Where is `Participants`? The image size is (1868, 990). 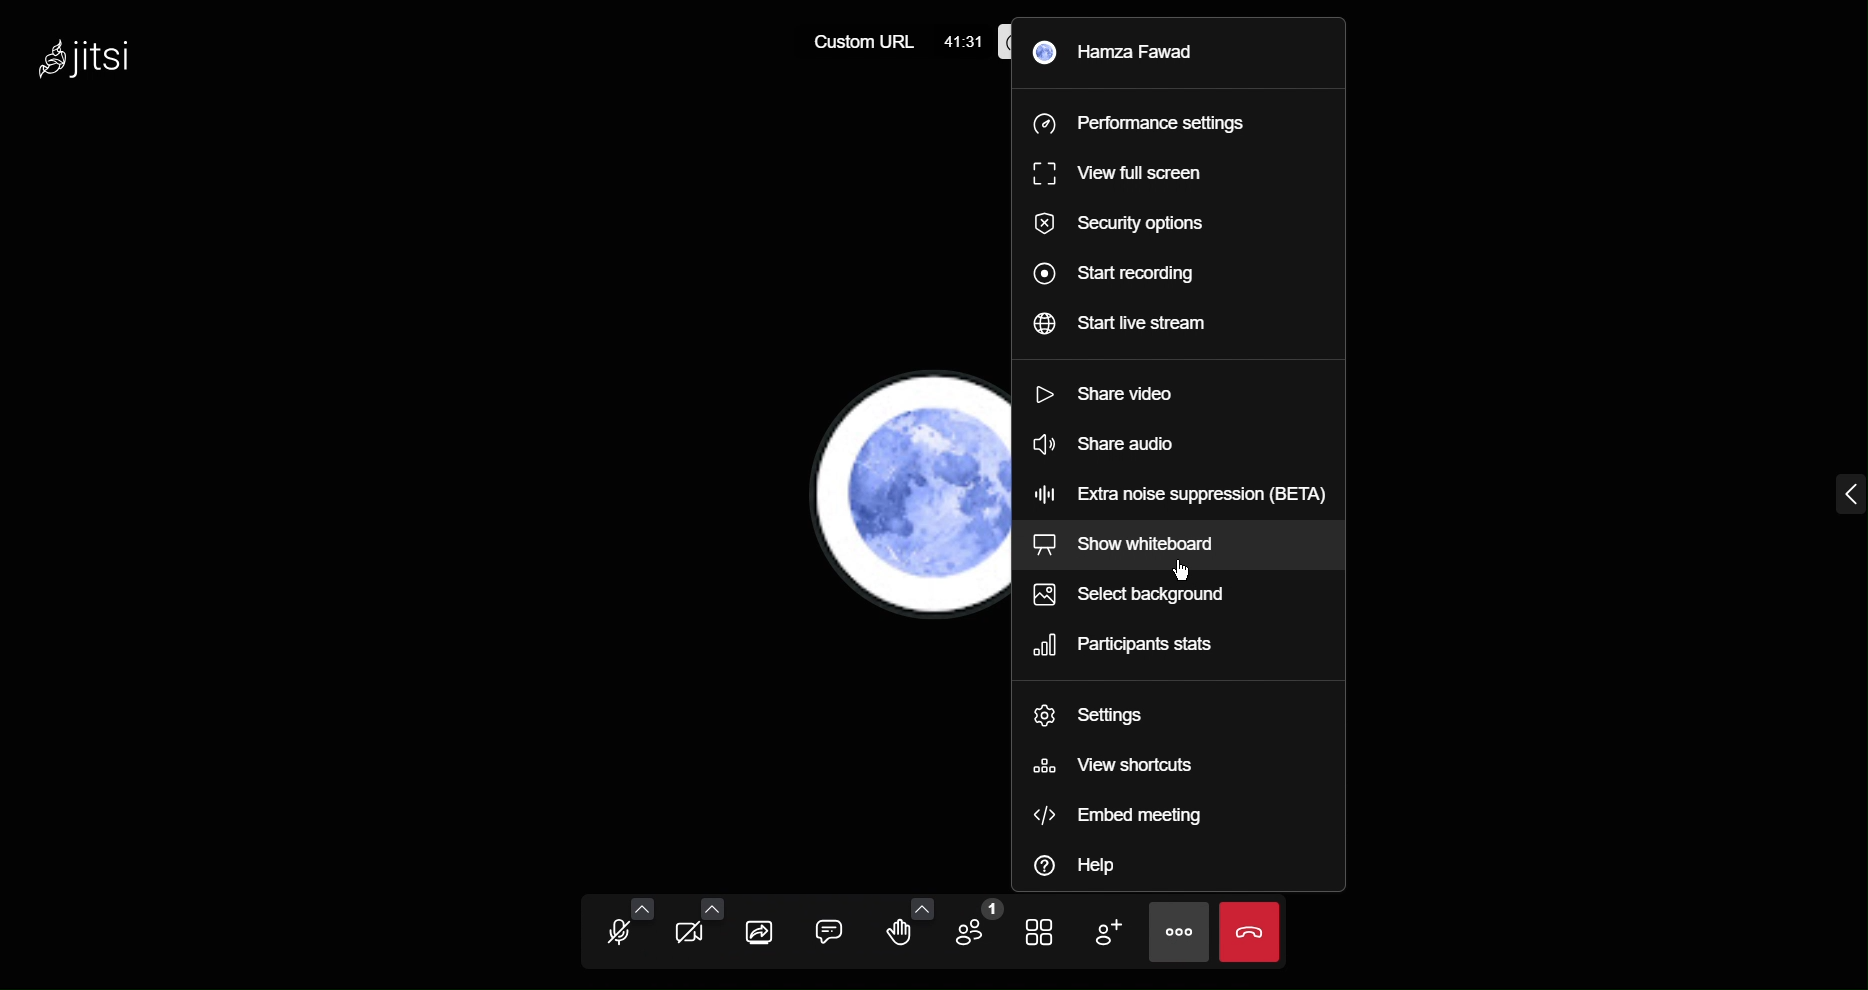 Participants is located at coordinates (979, 928).